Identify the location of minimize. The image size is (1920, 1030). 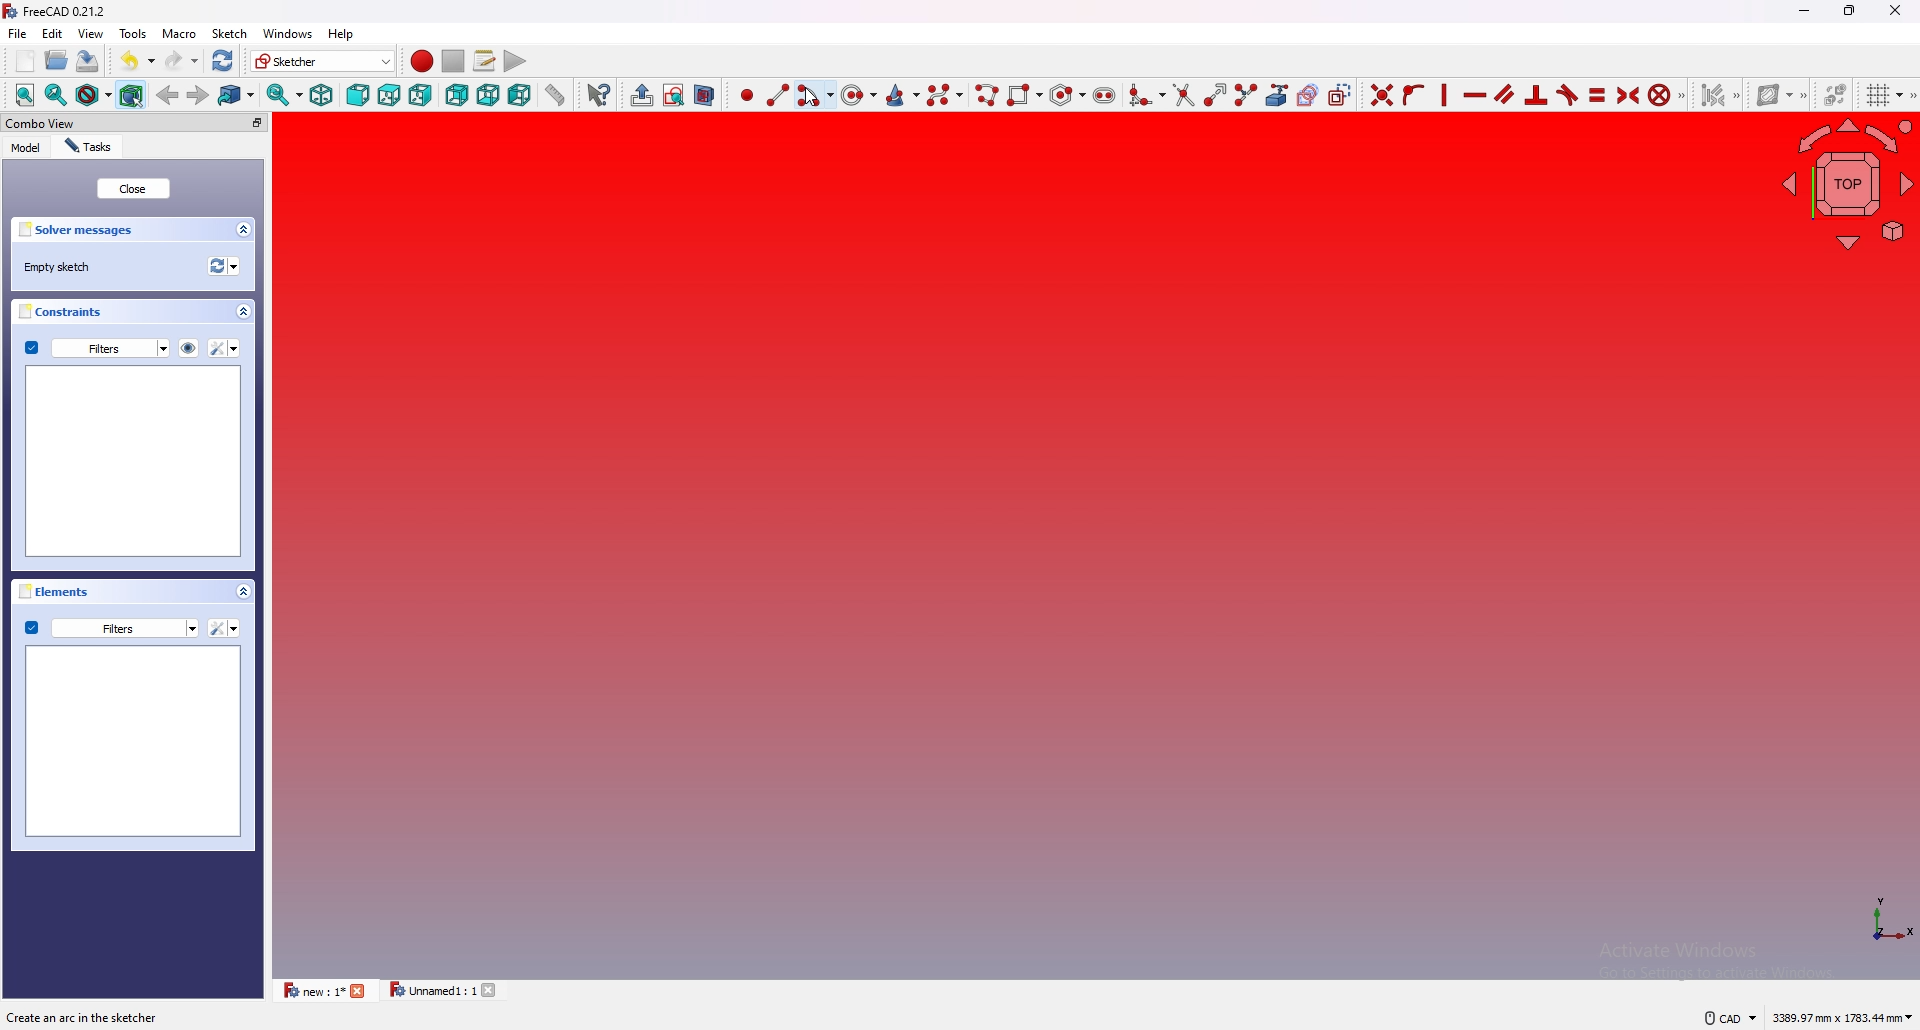
(1804, 11).